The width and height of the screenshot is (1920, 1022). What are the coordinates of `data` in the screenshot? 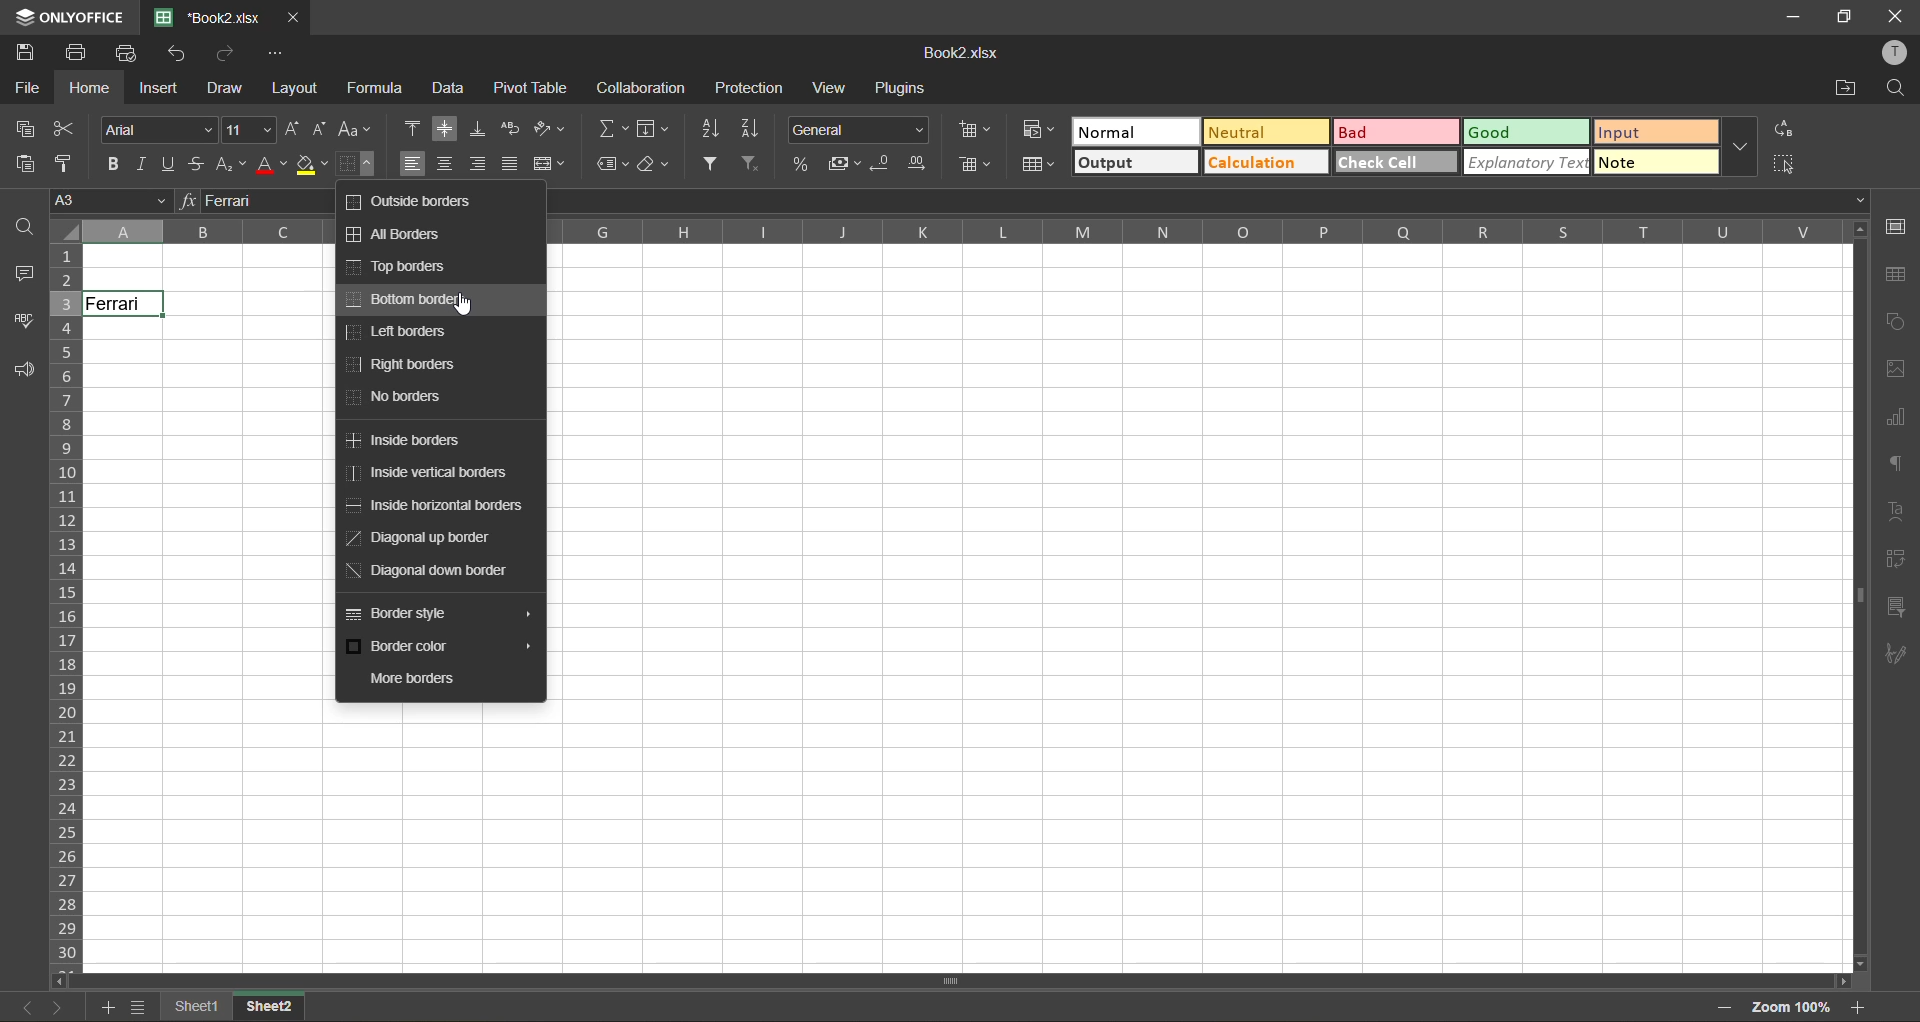 It's located at (450, 90).